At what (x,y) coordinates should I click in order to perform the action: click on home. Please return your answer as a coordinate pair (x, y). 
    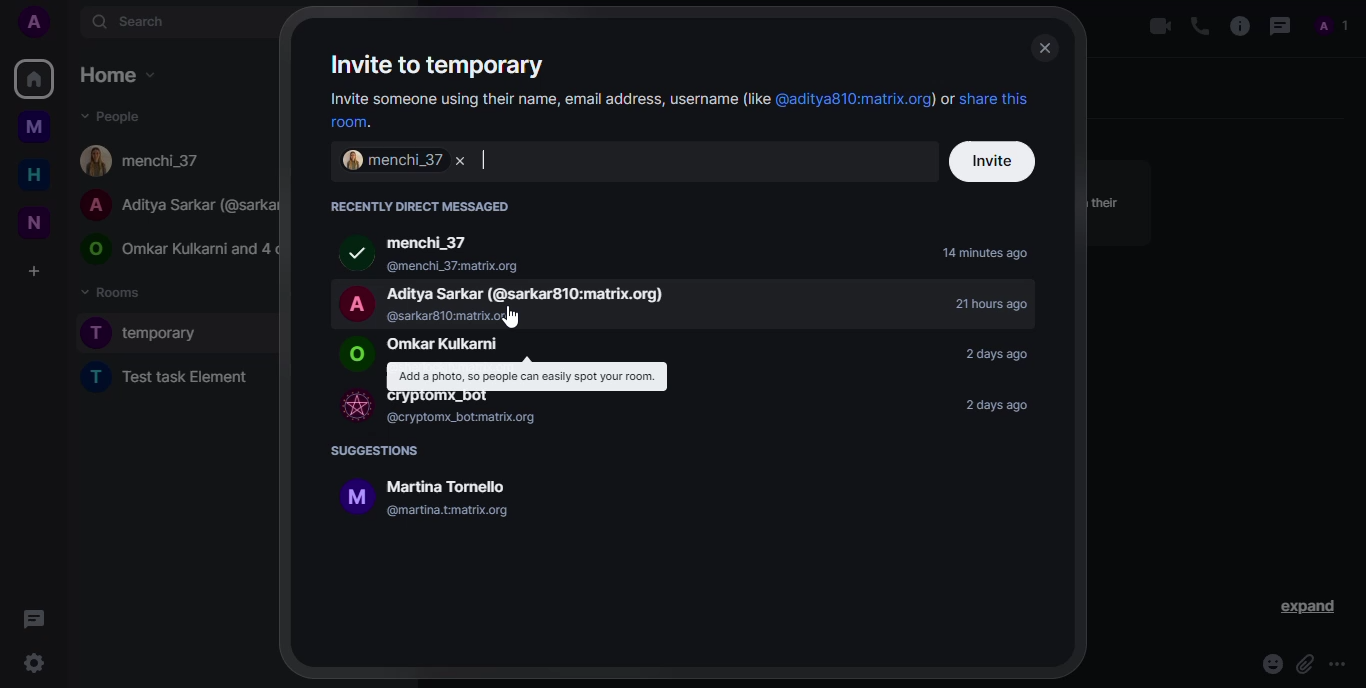
    Looking at the image, I should click on (117, 75).